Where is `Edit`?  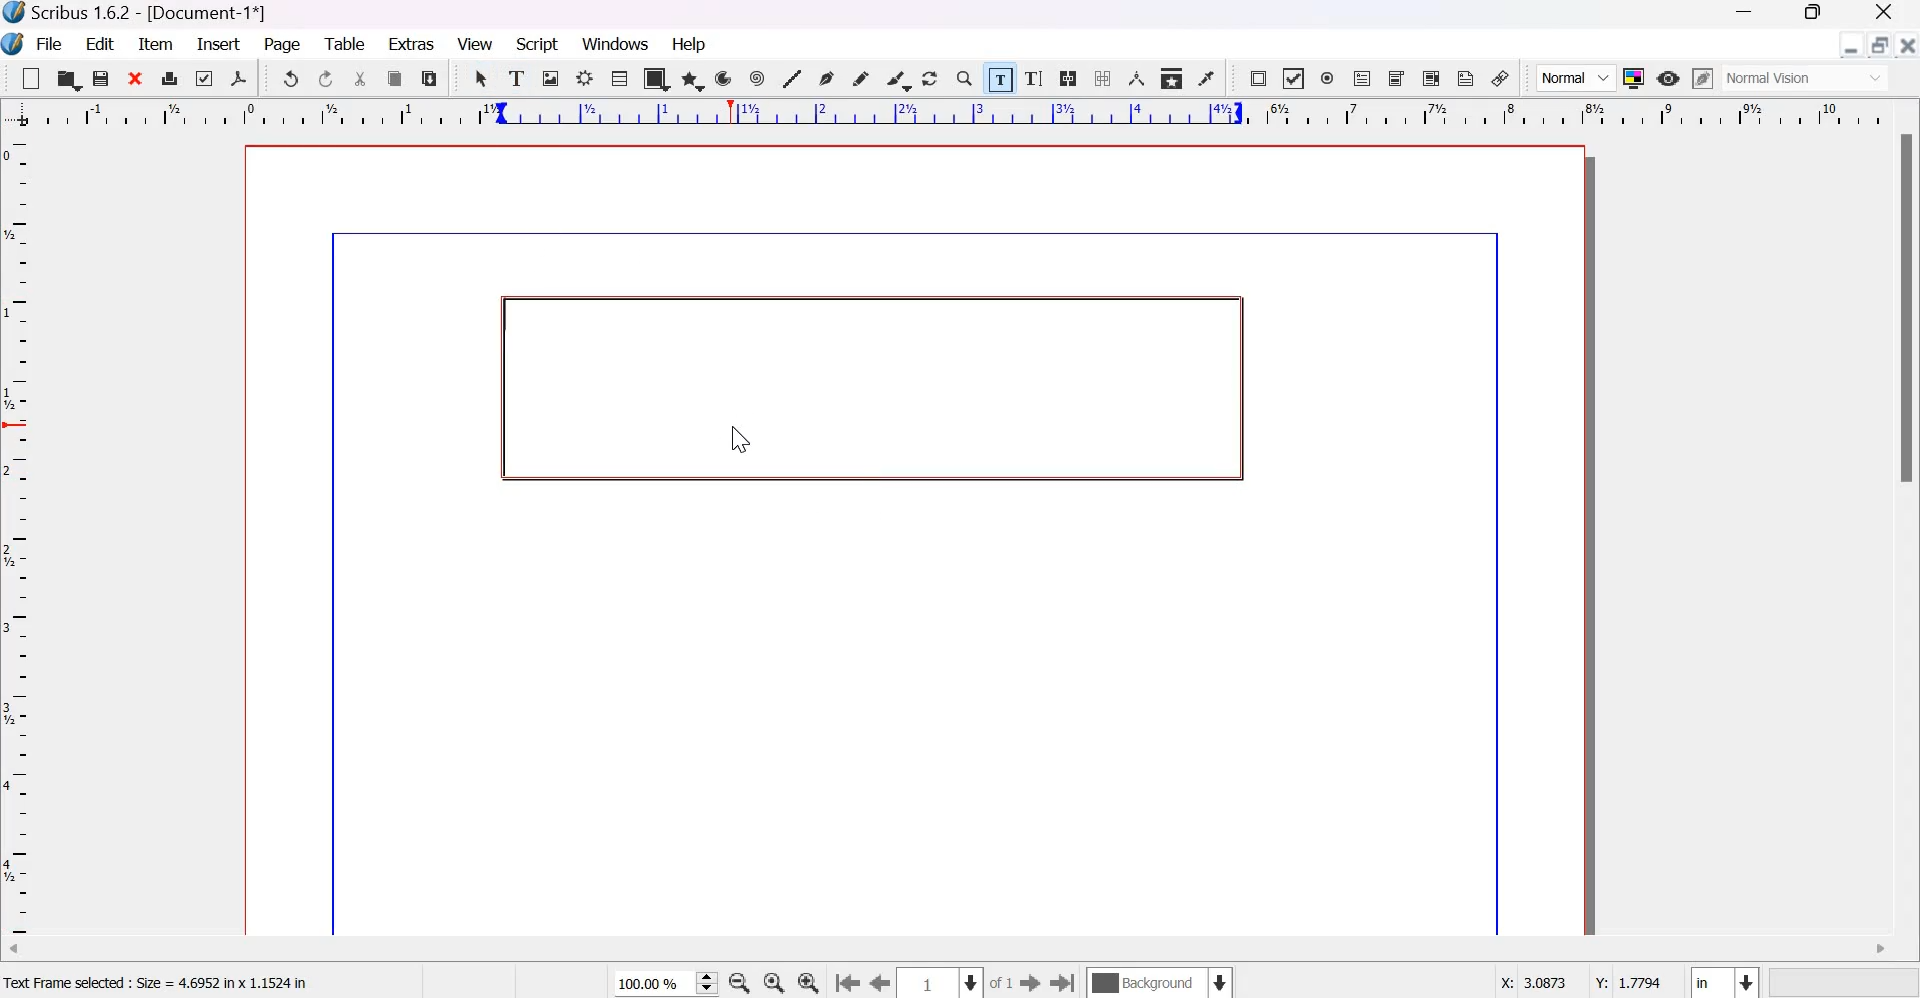
Edit is located at coordinates (102, 43).